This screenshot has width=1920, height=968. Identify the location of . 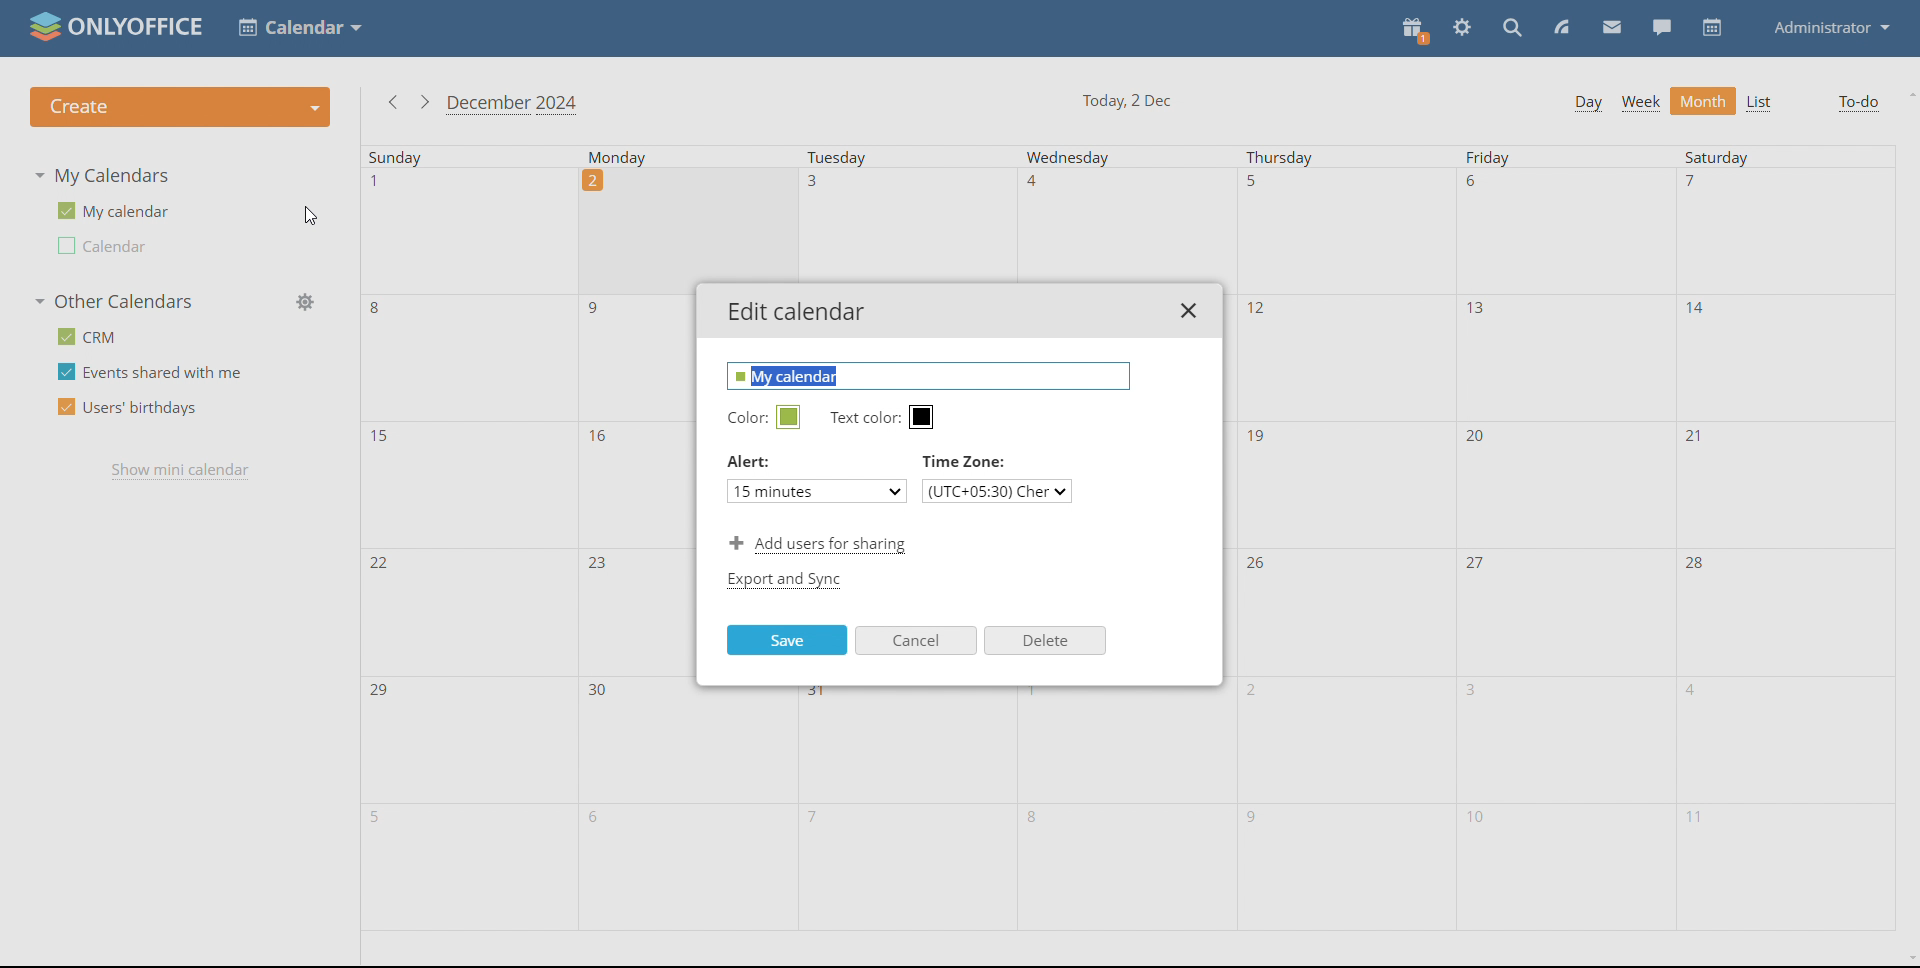
(1125, 227).